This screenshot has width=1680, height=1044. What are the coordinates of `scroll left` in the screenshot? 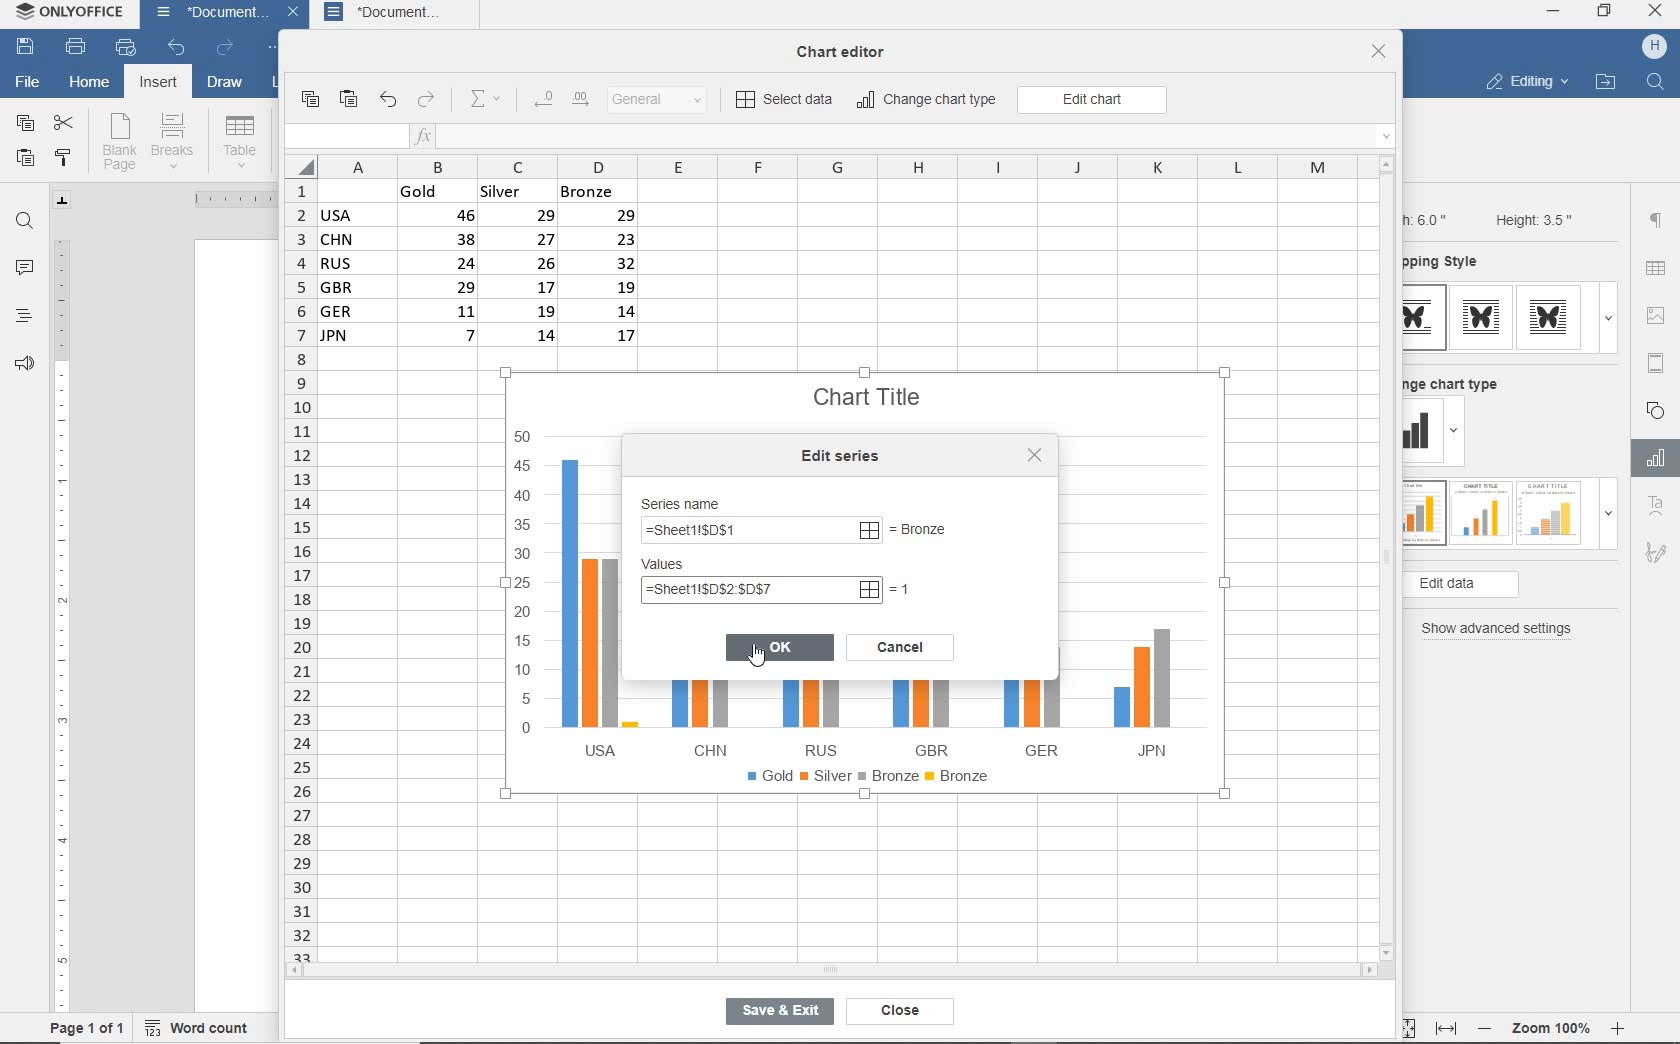 It's located at (300, 972).